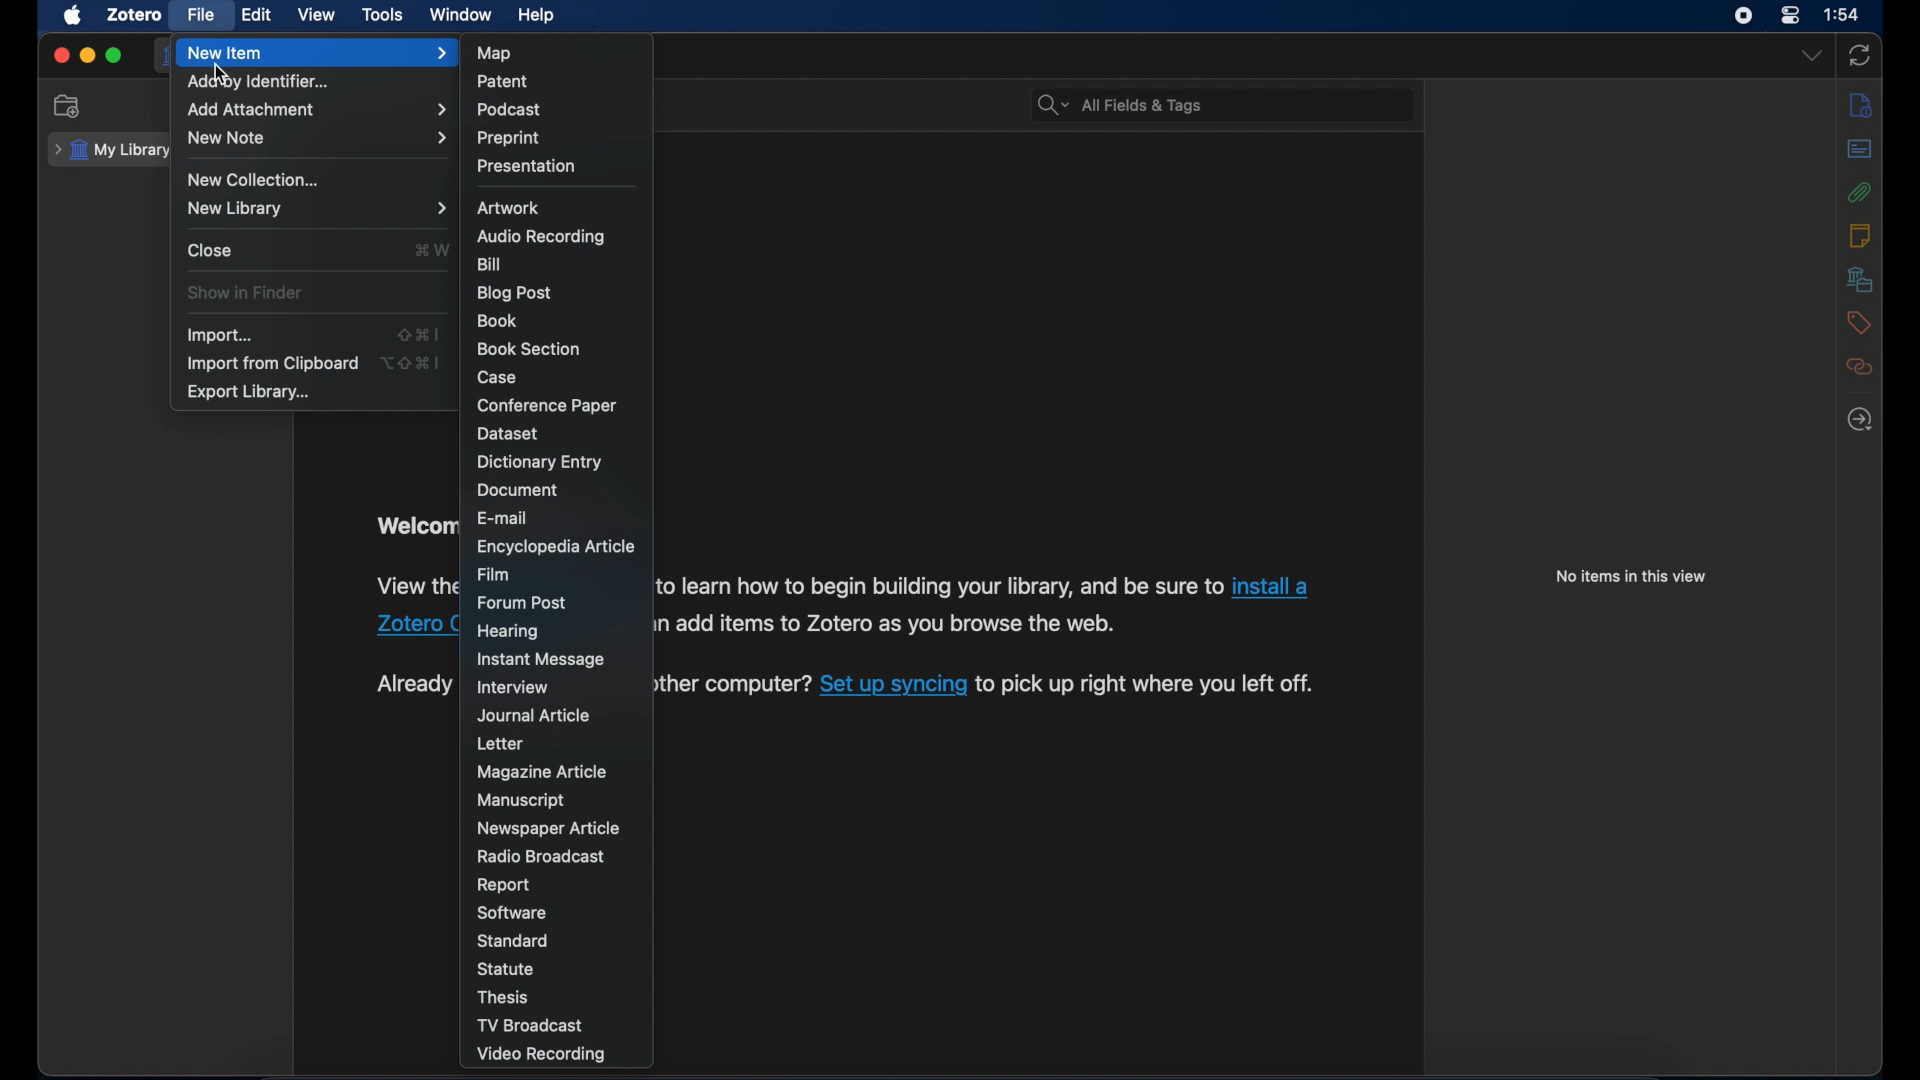  I want to click on dictionary entry, so click(539, 462).